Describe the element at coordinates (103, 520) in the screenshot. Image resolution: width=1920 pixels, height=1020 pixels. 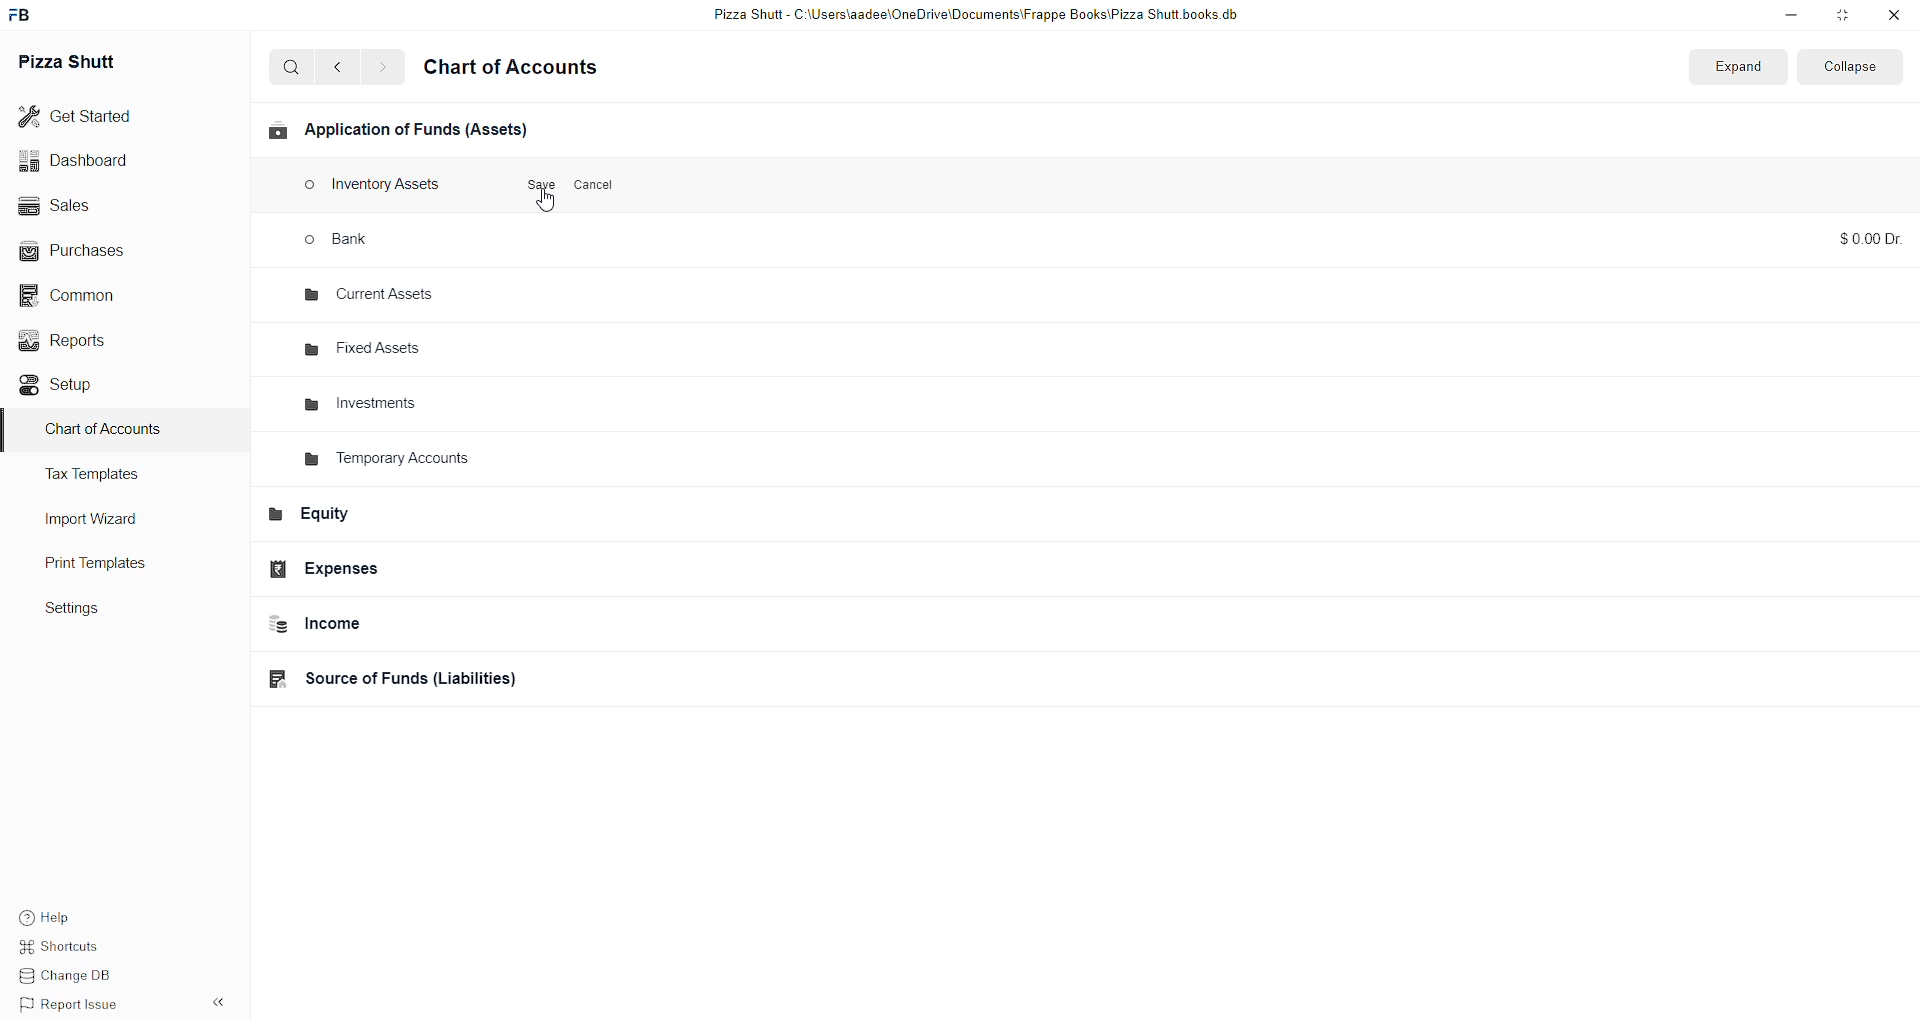
I see `Import Wizard ` at that location.